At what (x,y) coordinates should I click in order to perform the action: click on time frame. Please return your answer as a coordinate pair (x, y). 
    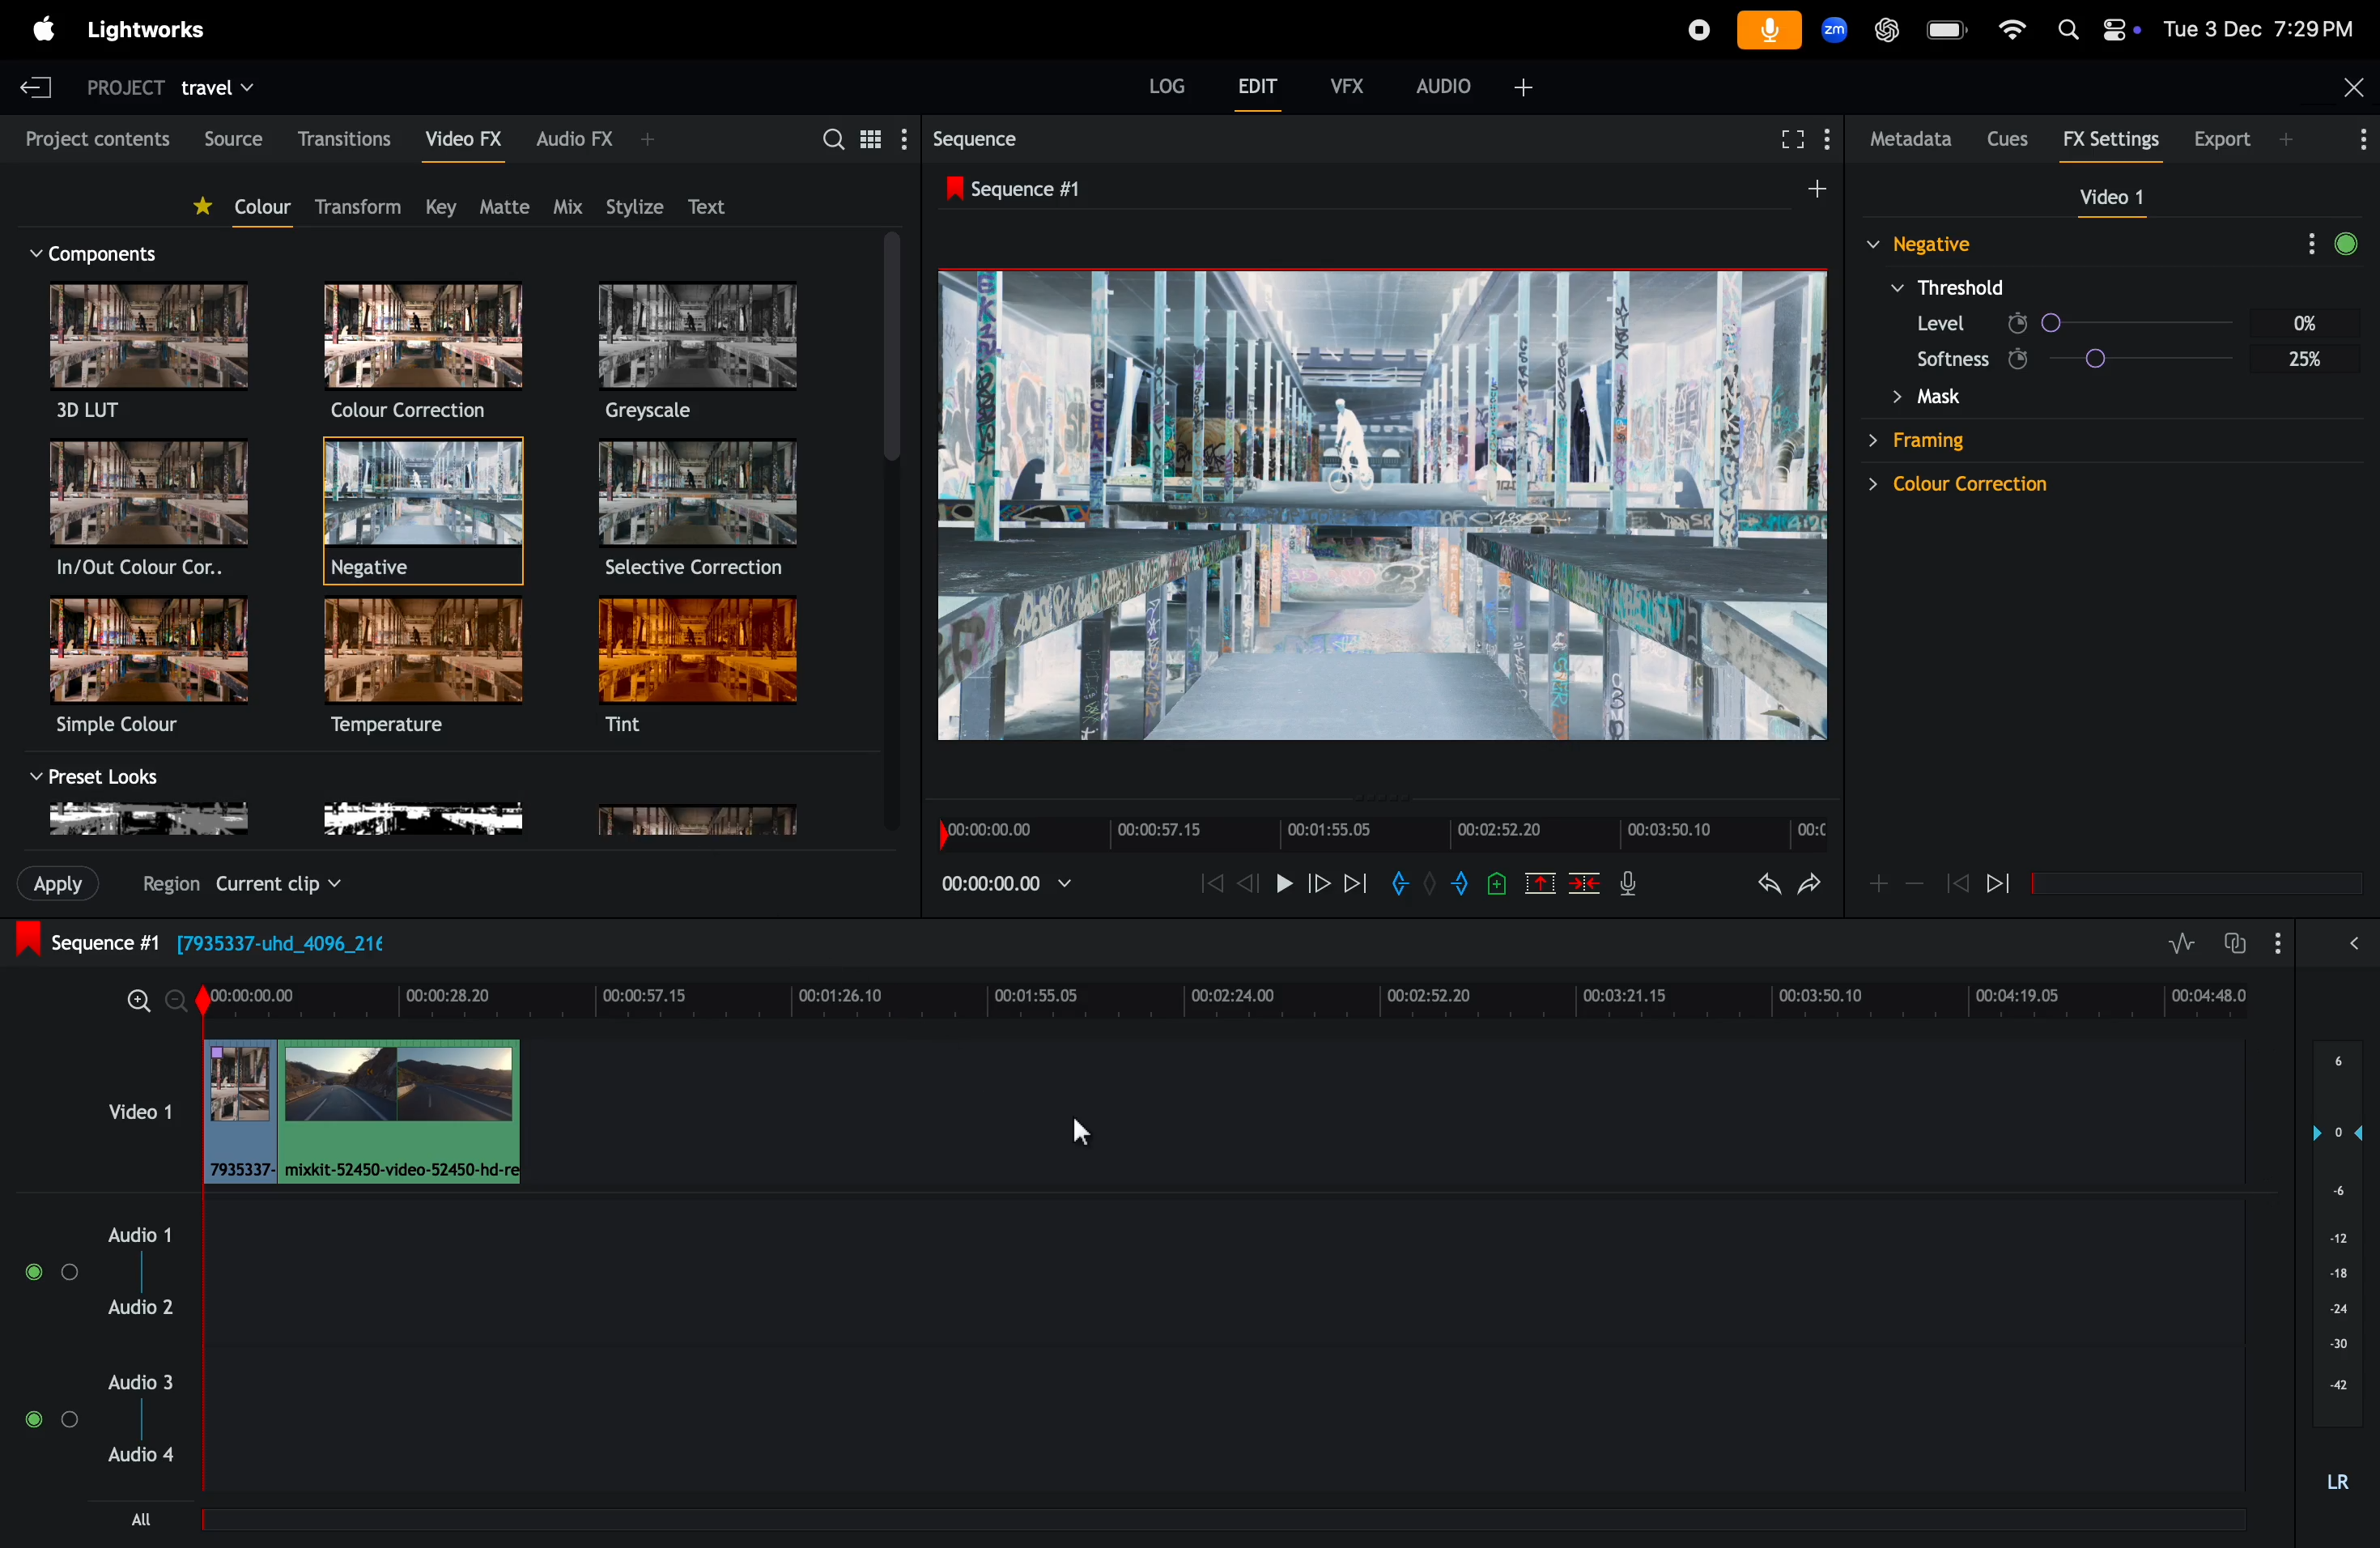
    Looking at the image, I should click on (1232, 996).